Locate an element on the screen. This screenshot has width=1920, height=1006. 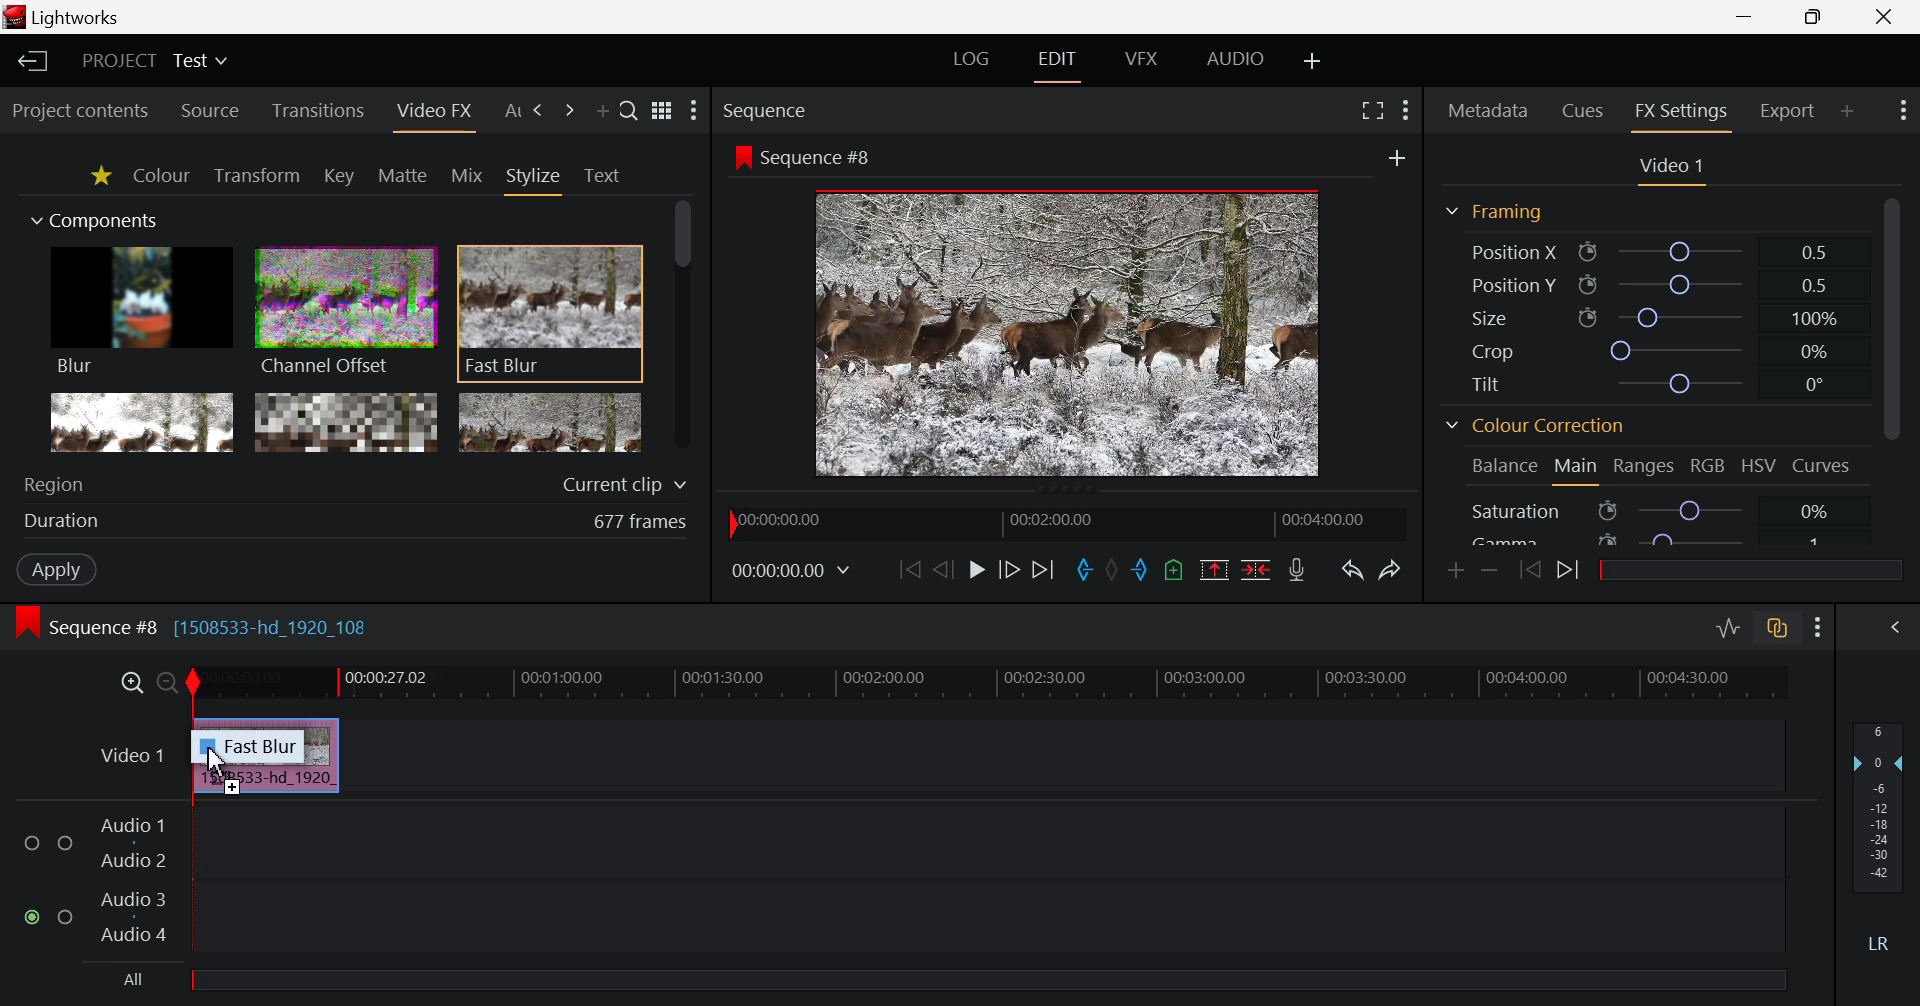
Colour is located at coordinates (163, 177).